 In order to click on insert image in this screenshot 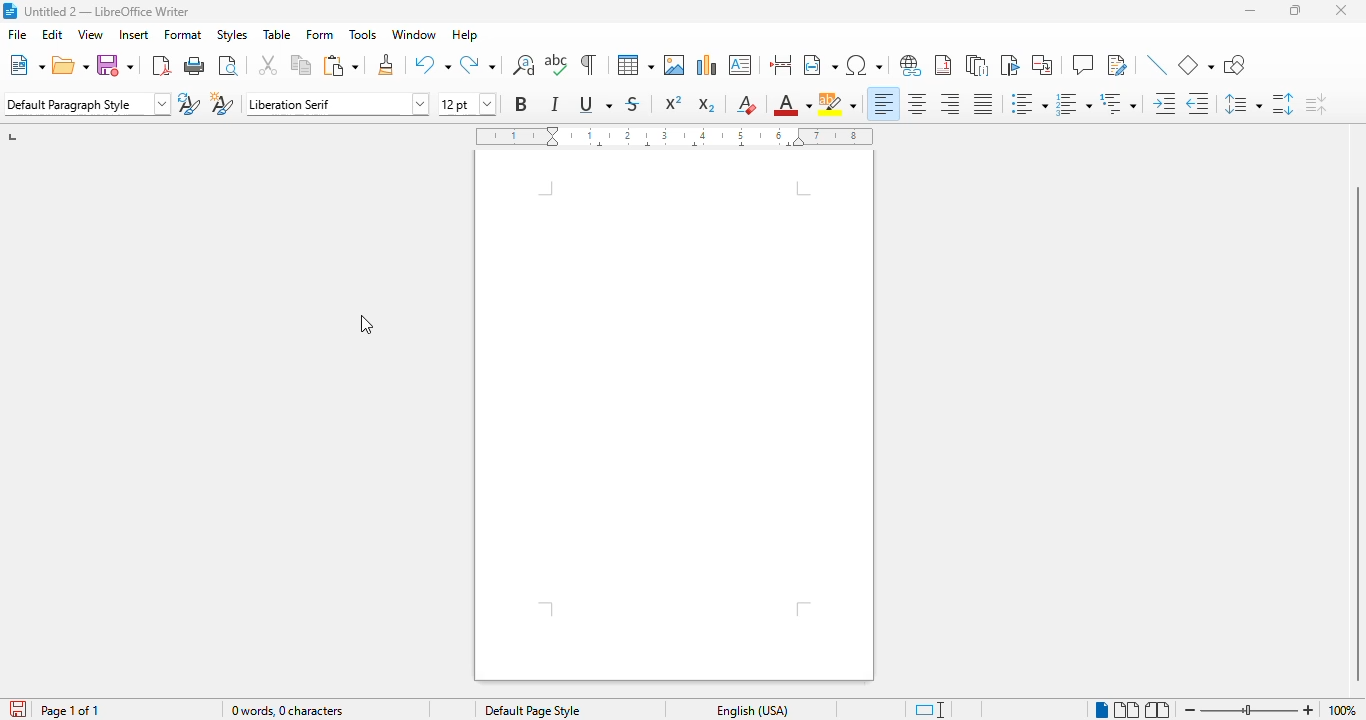, I will do `click(674, 65)`.